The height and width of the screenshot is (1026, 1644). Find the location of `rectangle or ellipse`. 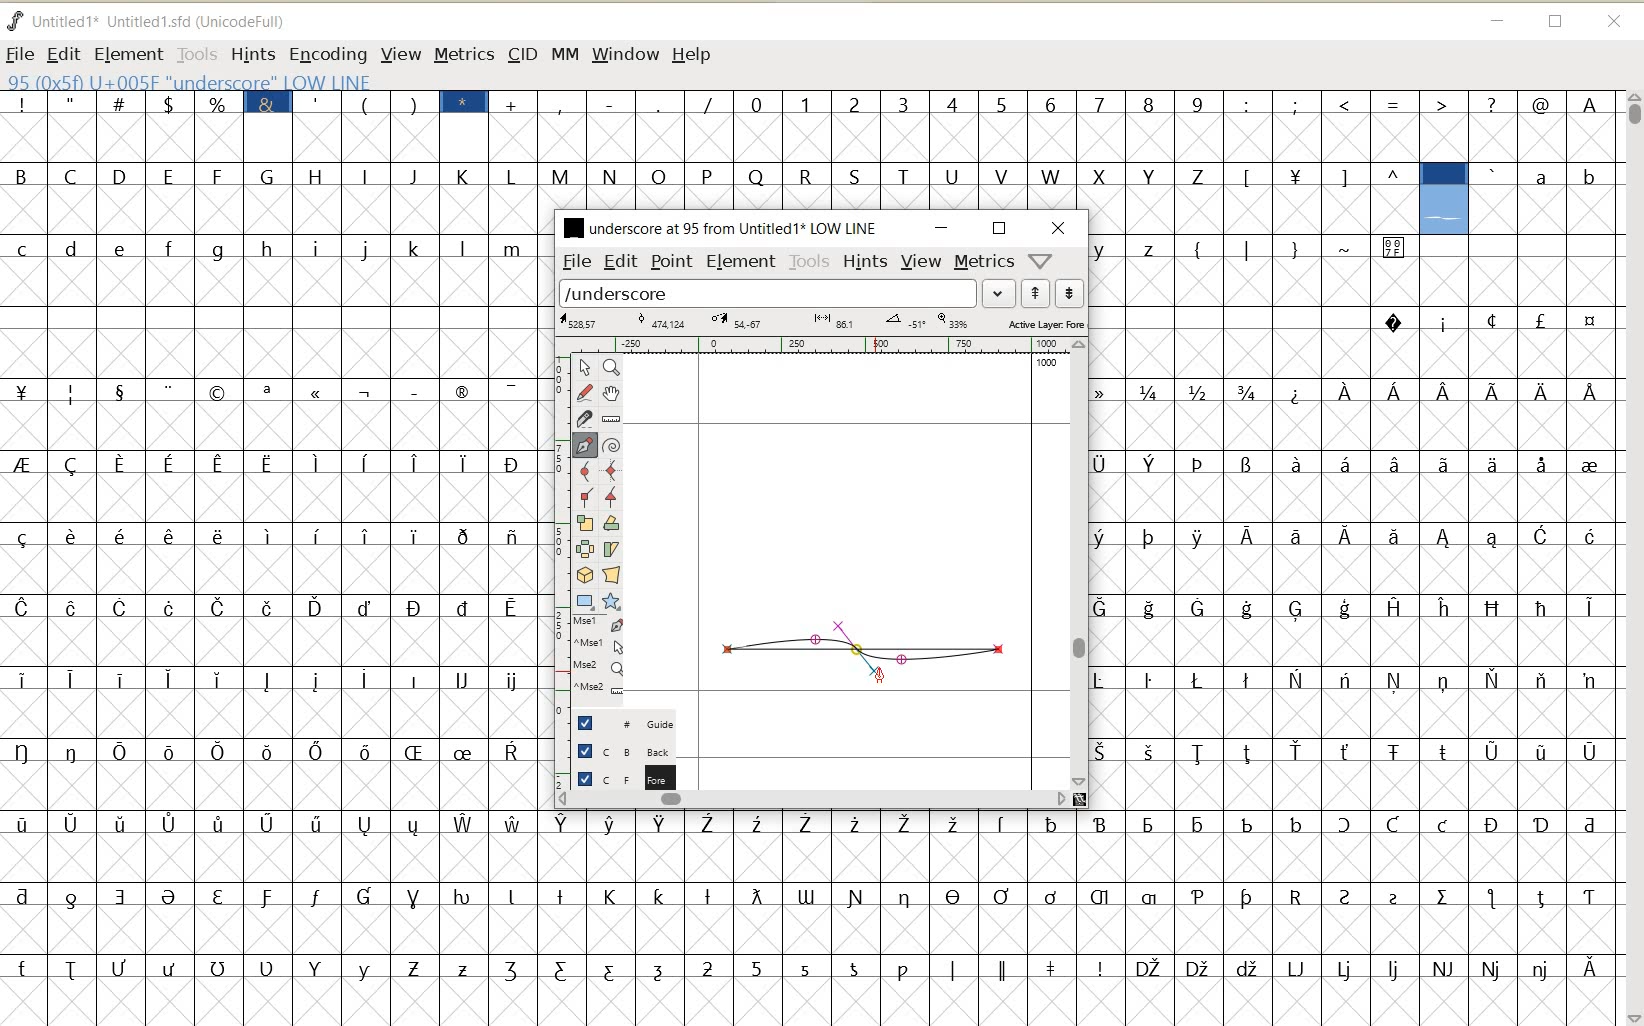

rectangle or ellipse is located at coordinates (586, 601).